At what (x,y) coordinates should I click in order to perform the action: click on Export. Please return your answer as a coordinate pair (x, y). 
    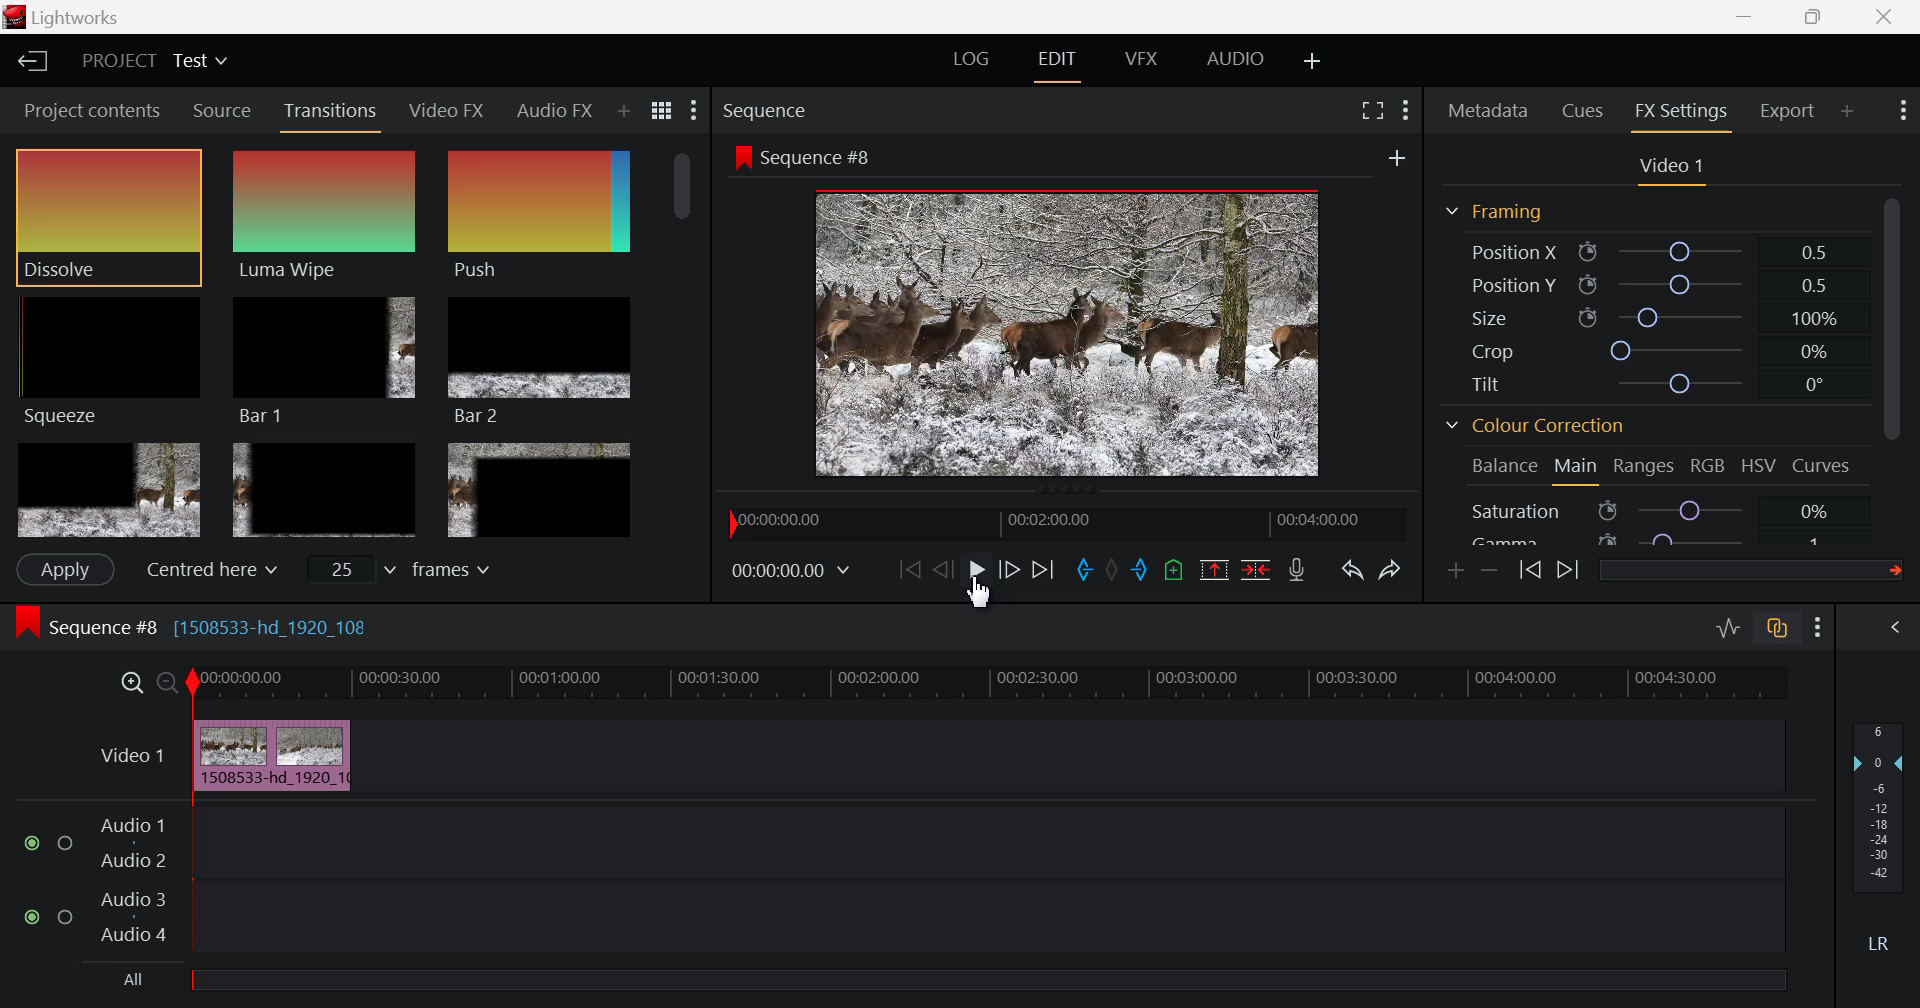
    Looking at the image, I should click on (1789, 111).